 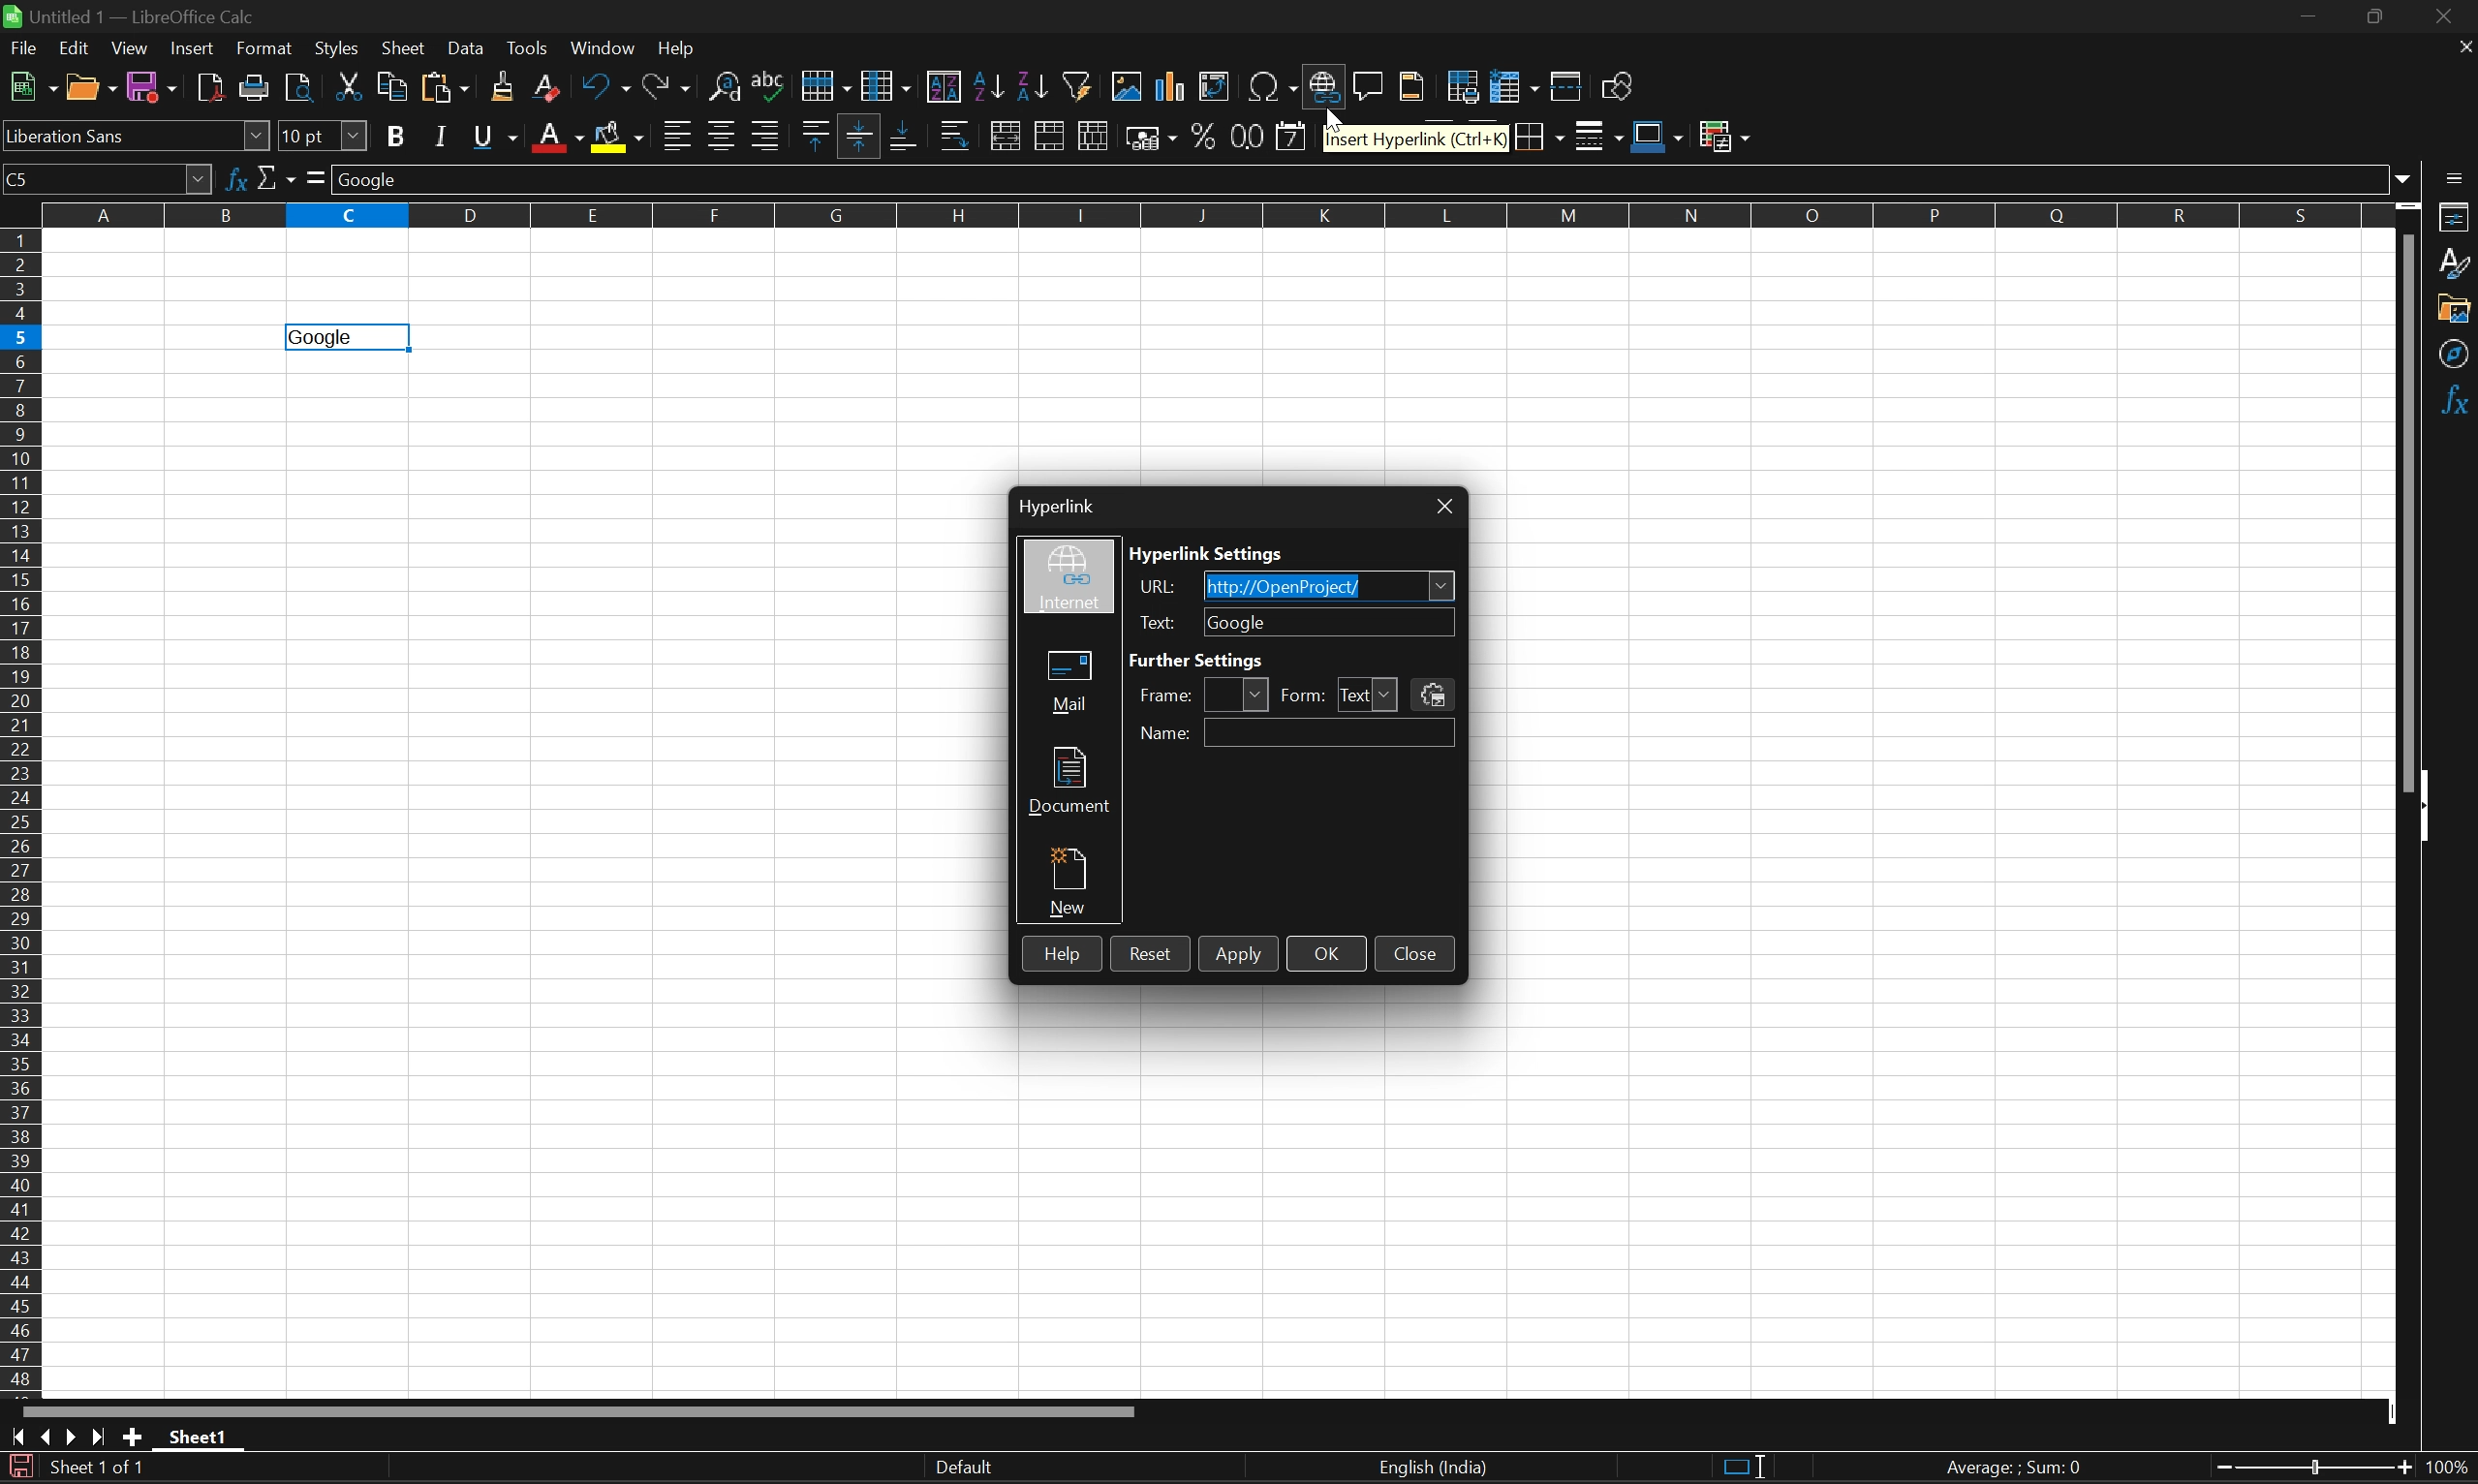 I want to click on Clone formatting, so click(x=505, y=87).